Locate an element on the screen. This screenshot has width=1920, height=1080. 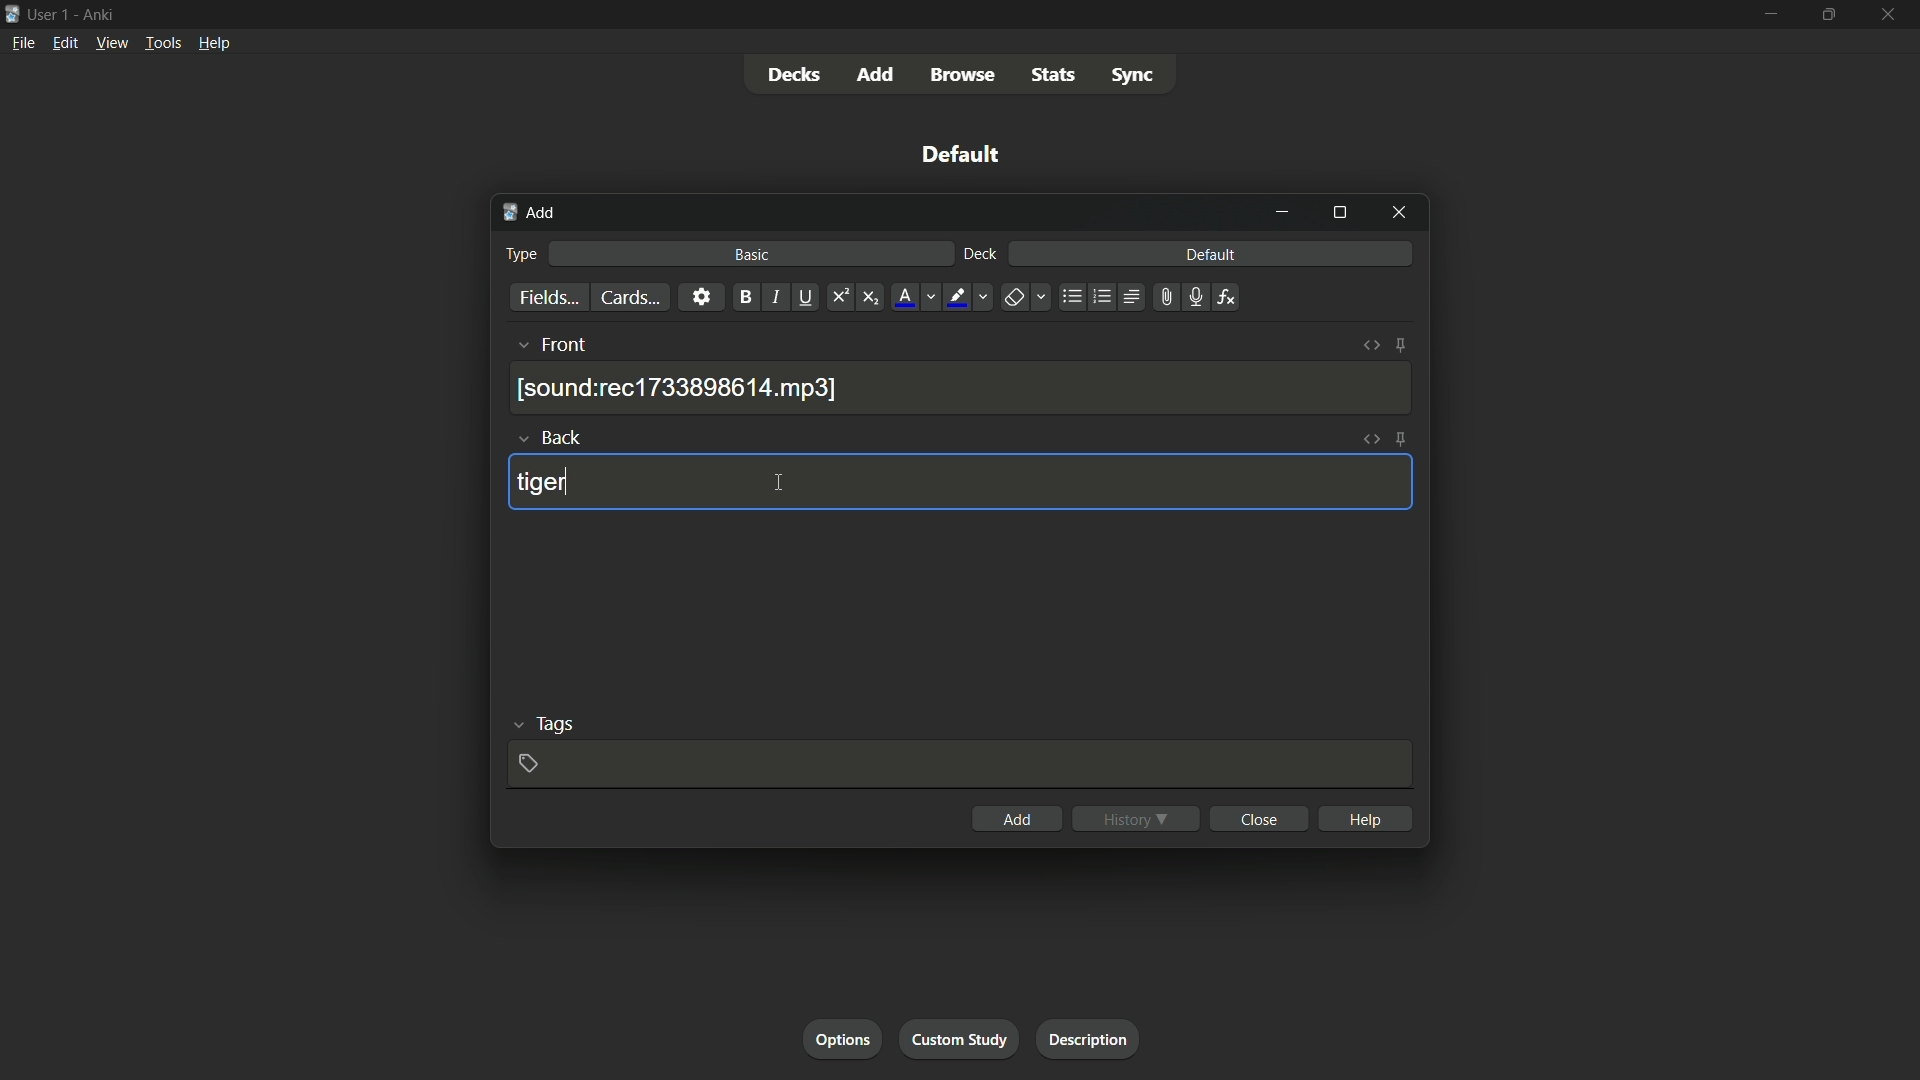
toggle sticky is located at coordinates (1401, 439).